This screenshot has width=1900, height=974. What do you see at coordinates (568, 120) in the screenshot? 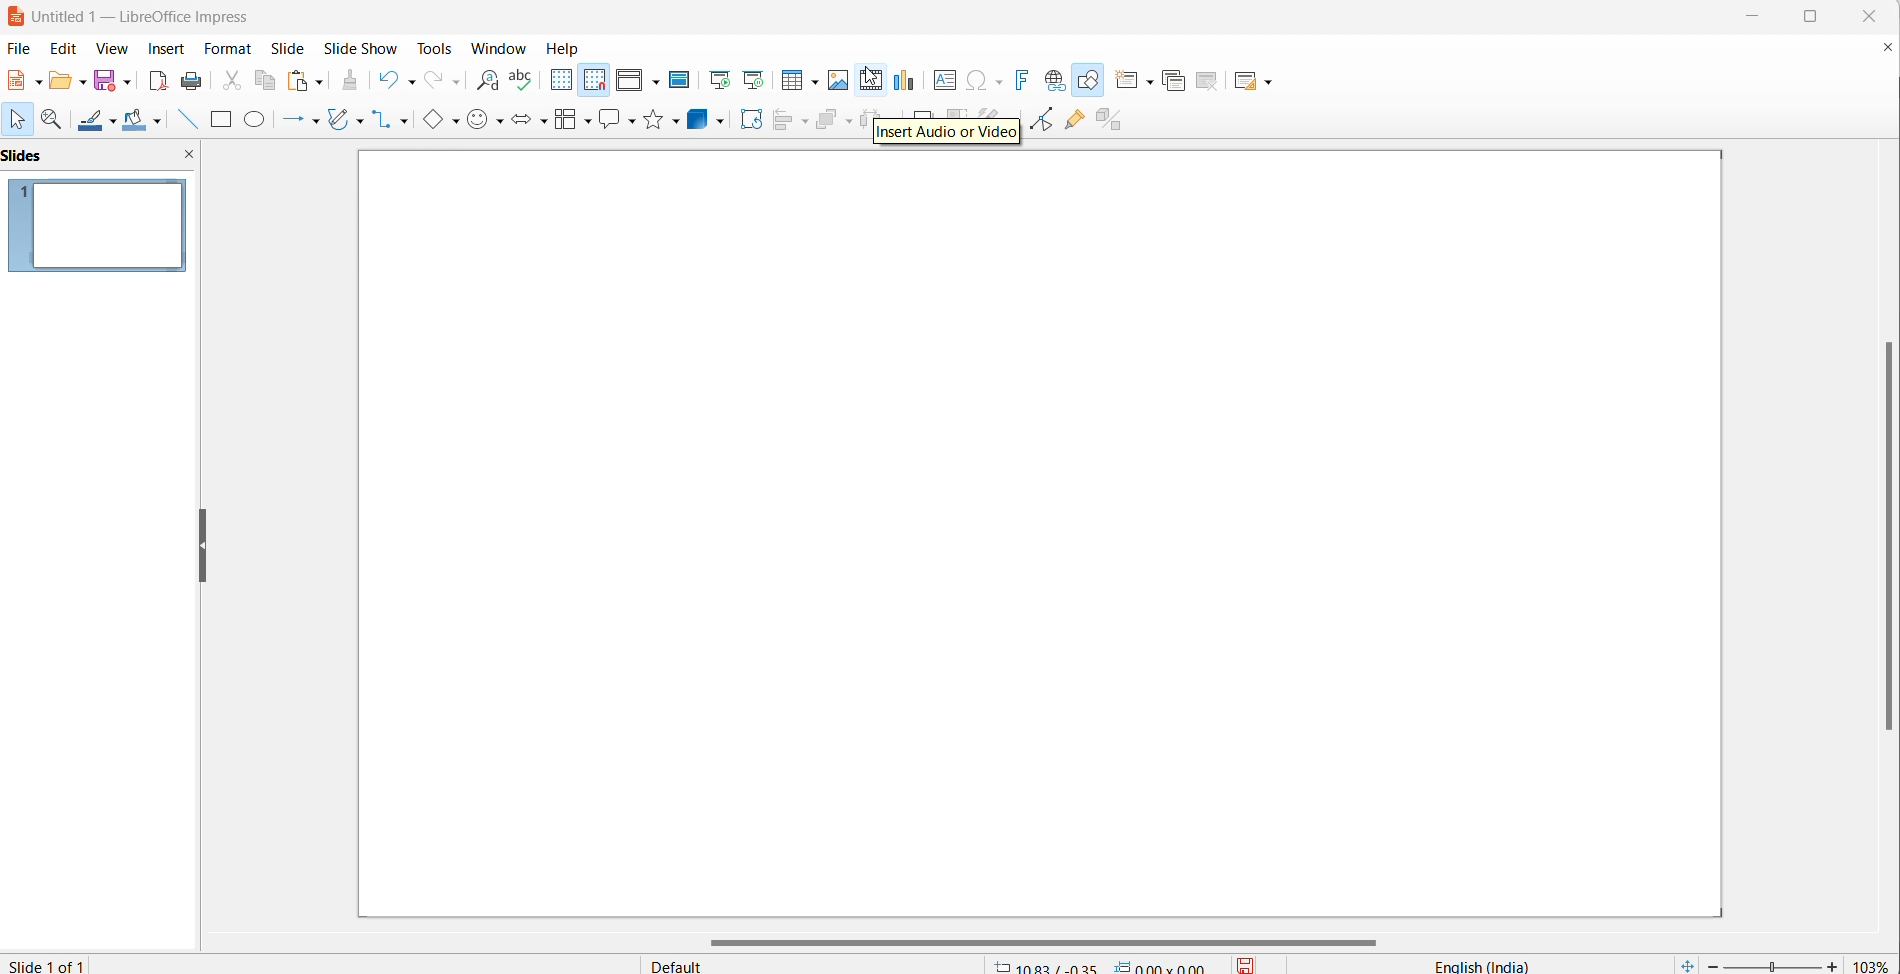
I see `flow charts` at bounding box center [568, 120].